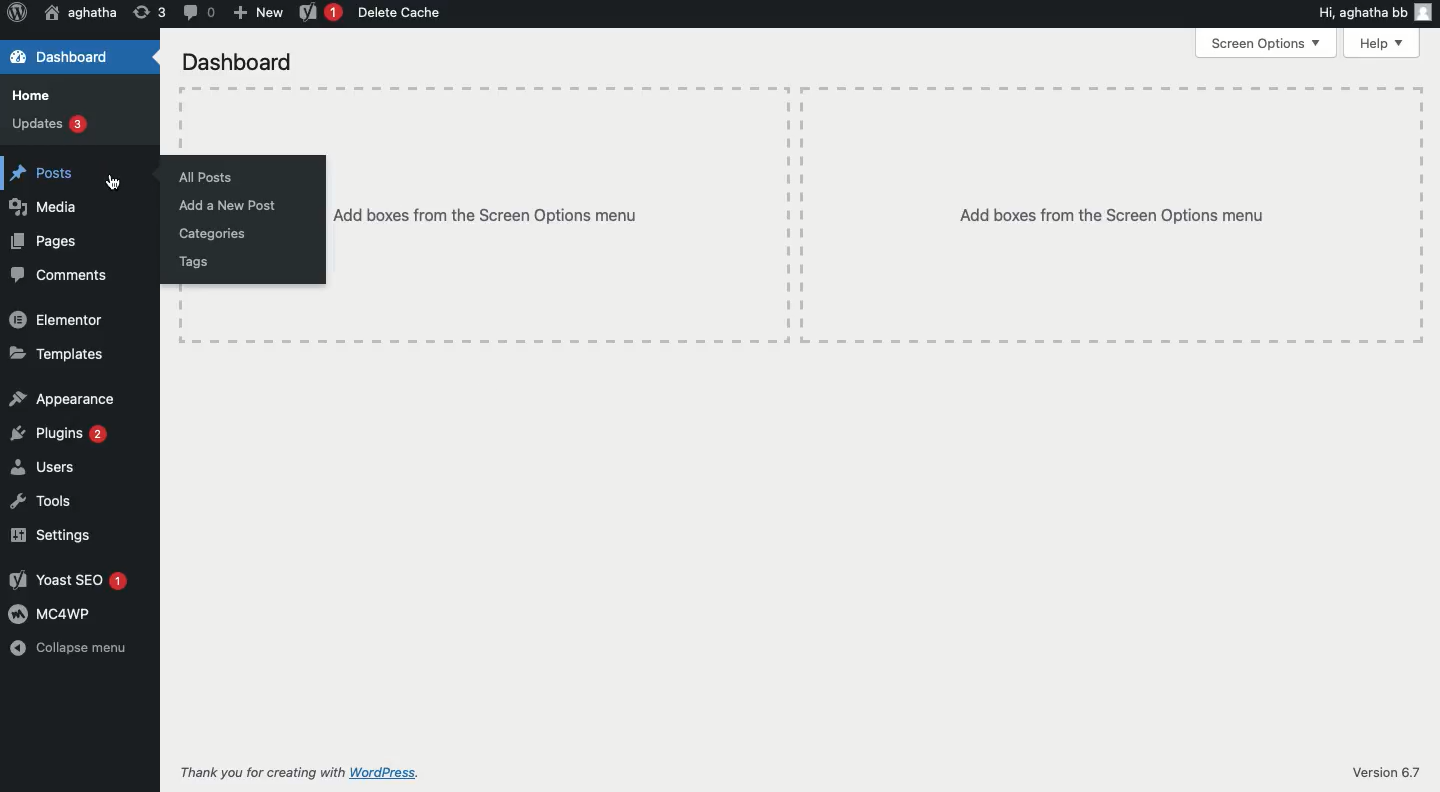 The image size is (1440, 792). What do you see at coordinates (39, 173) in the screenshot?
I see `Posts` at bounding box center [39, 173].